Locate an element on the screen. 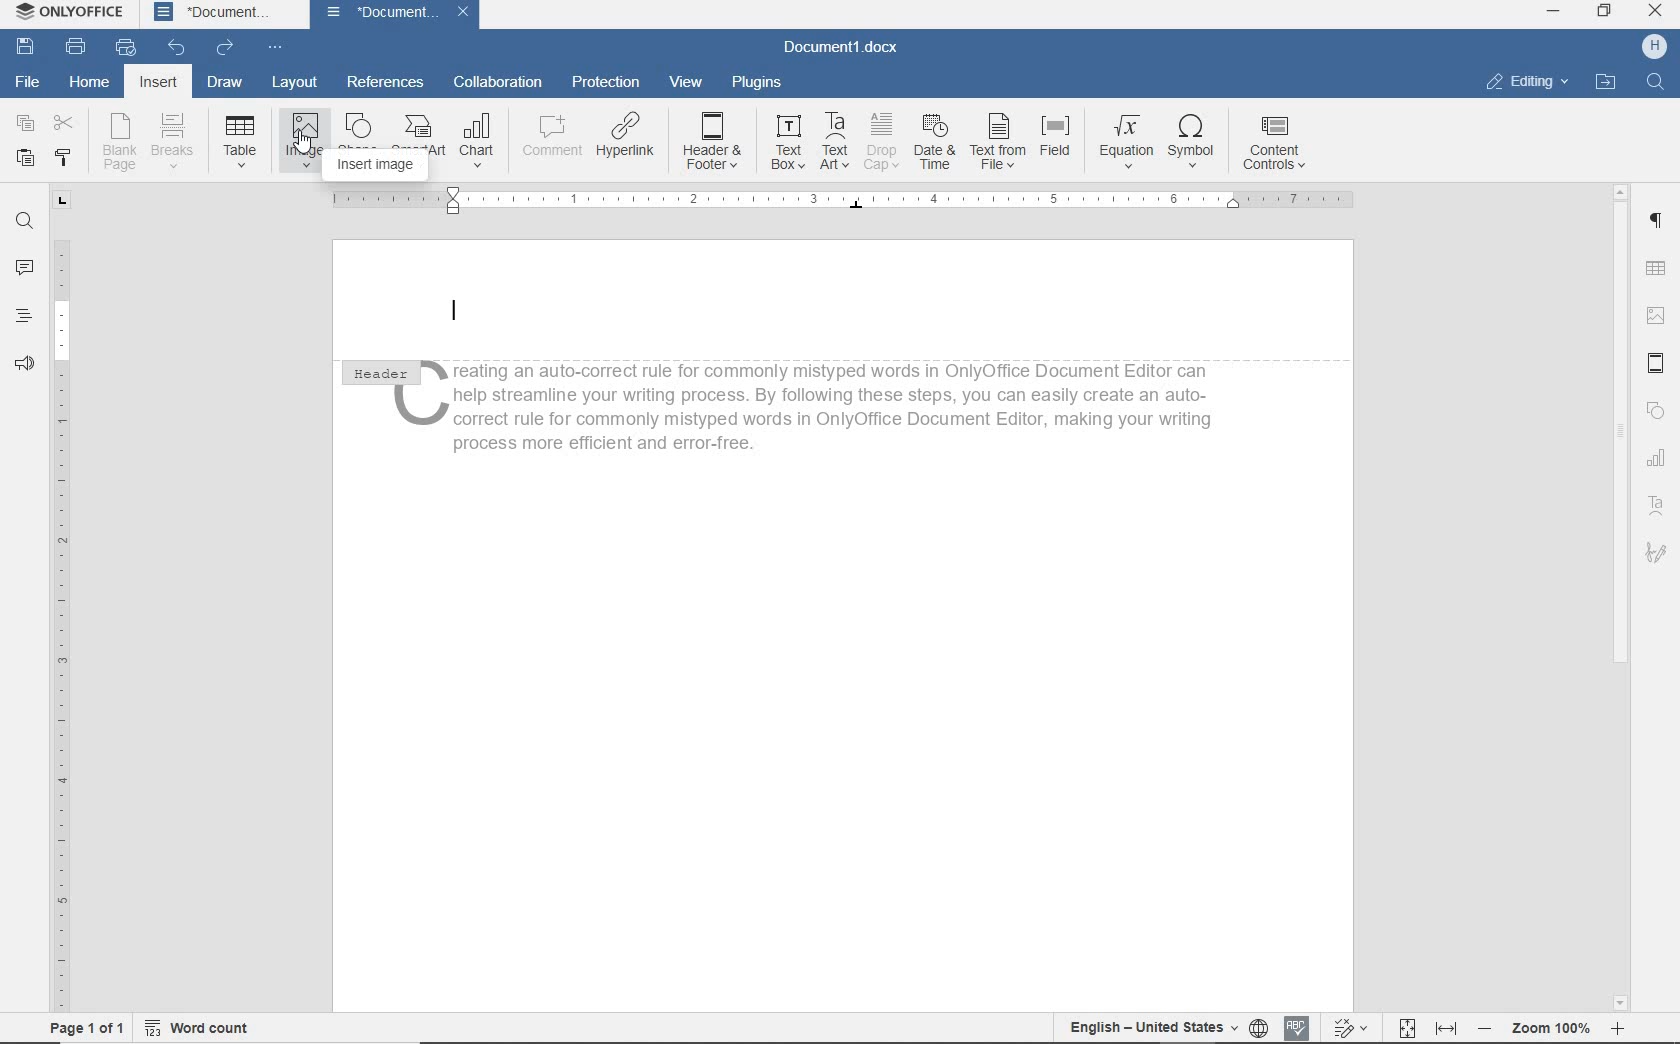  Track changes is located at coordinates (1349, 1027).